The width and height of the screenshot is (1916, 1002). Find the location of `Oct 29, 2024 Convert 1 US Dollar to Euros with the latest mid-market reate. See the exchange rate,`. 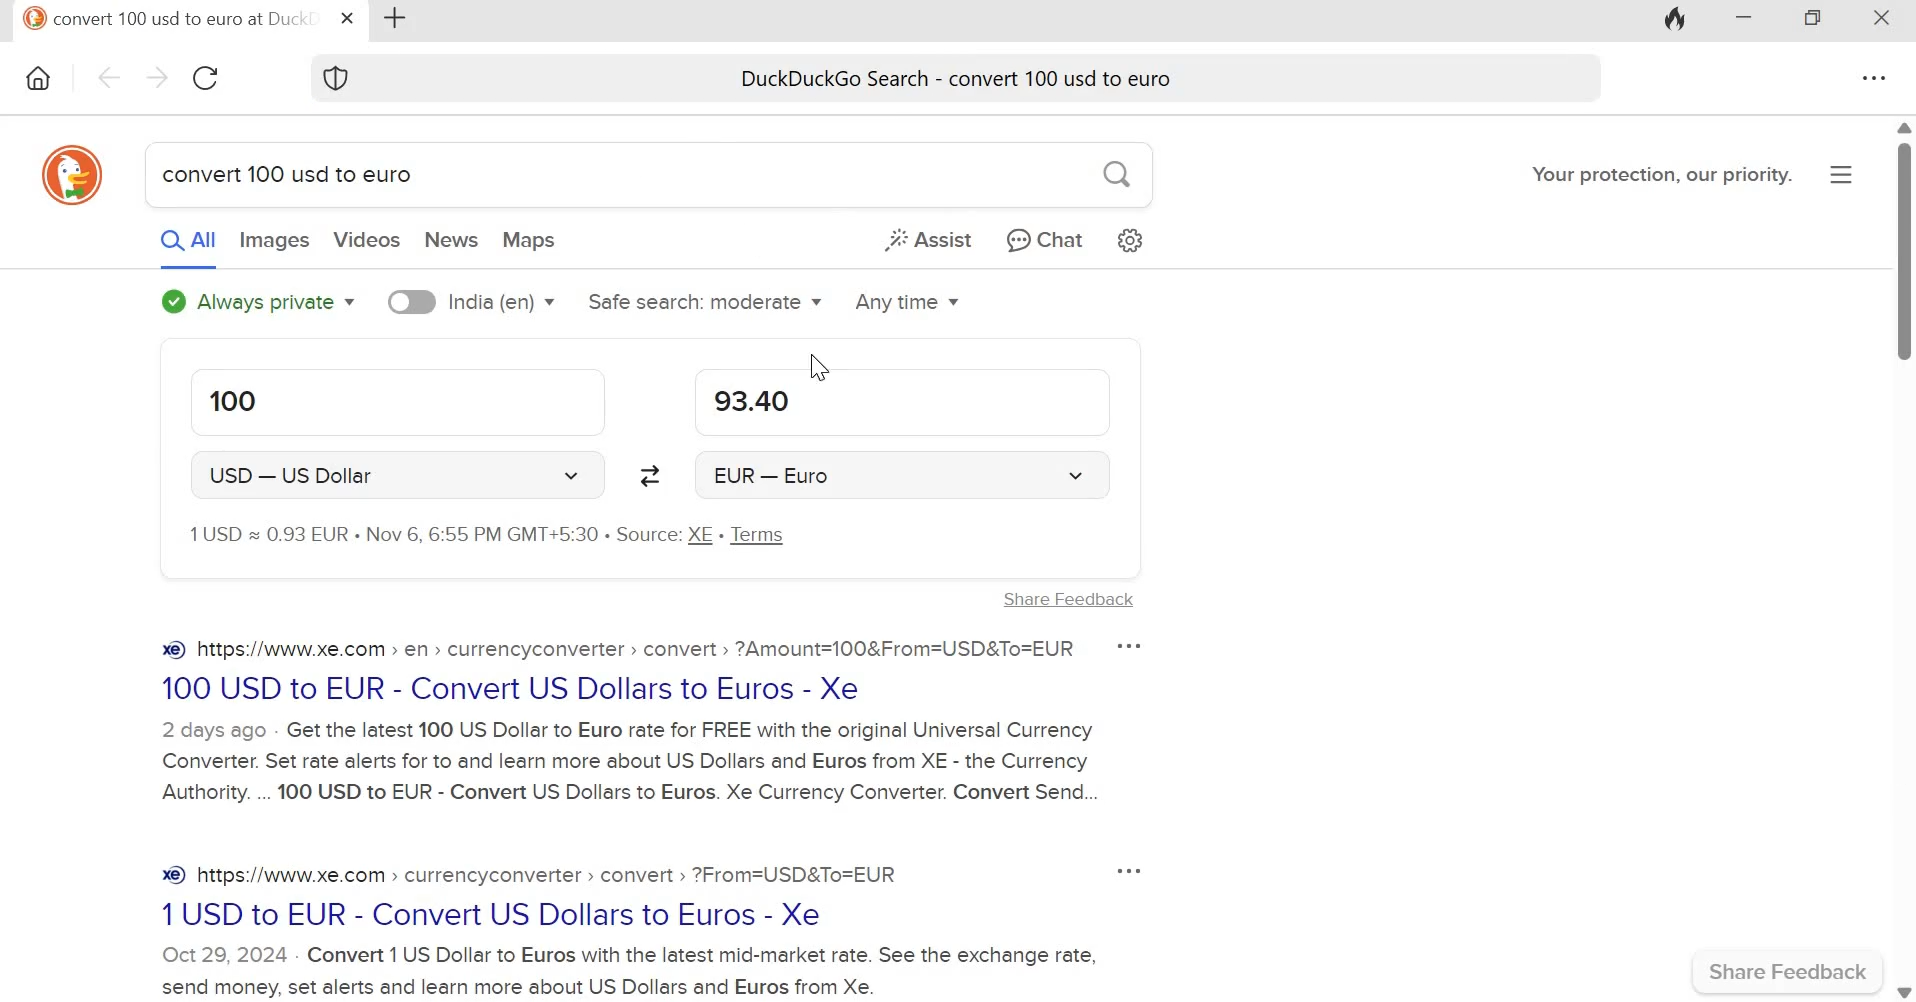

Oct 29, 2024 Convert 1 US Dollar to Euros with the latest mid-market reate. See the exchange rate, is located at coordinates (633, 955).